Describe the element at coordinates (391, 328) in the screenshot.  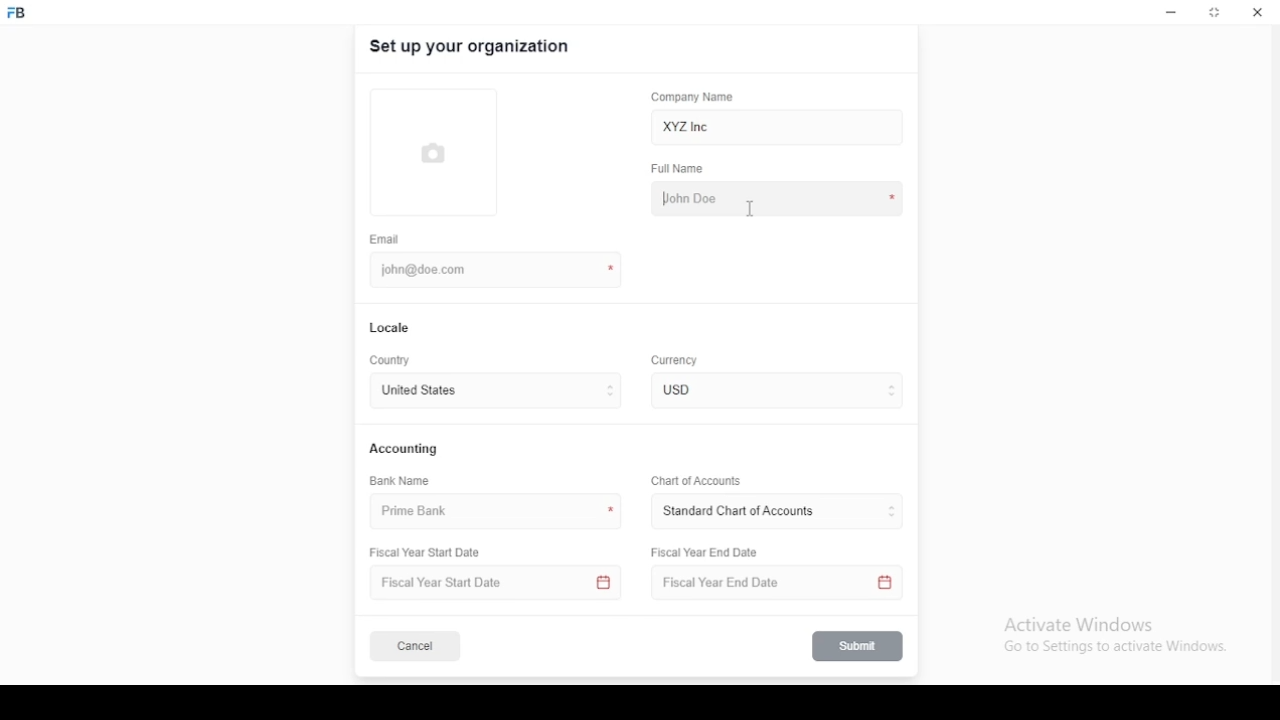
I see `locale` at that location.